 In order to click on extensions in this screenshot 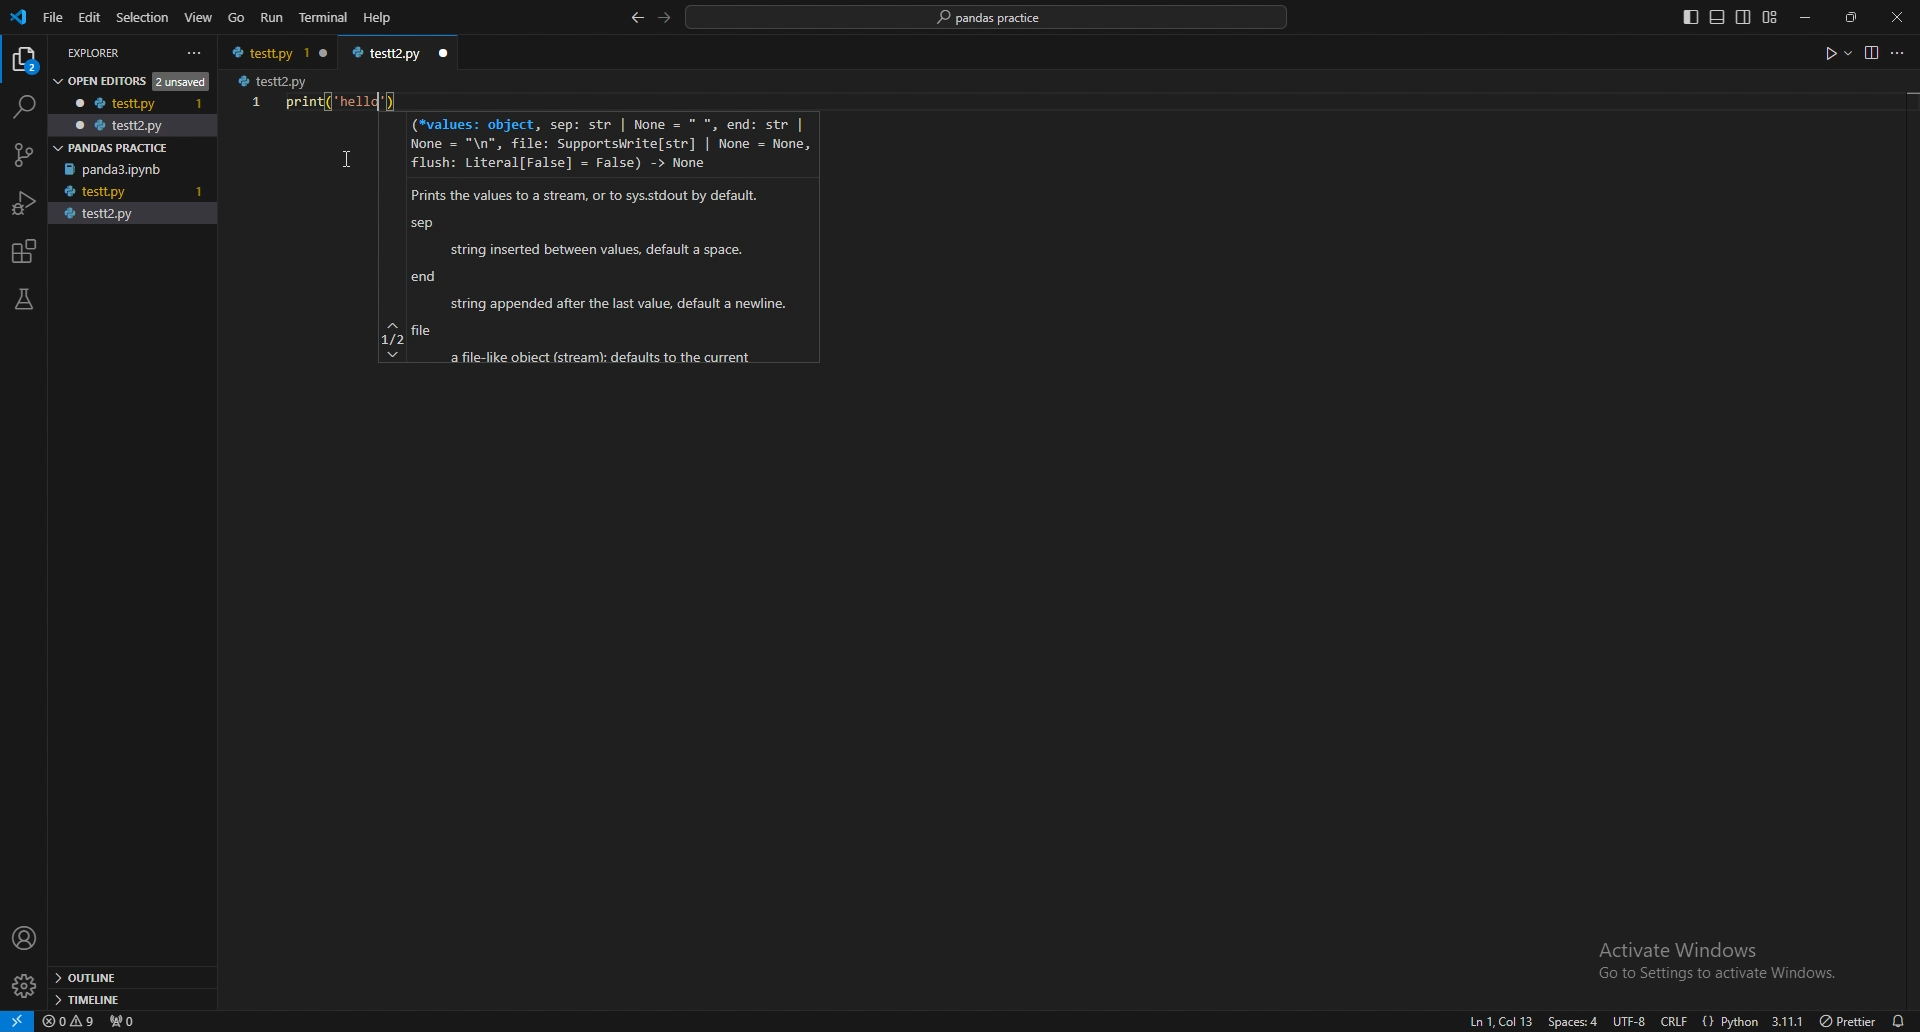, I will do `click(25, 252)`.